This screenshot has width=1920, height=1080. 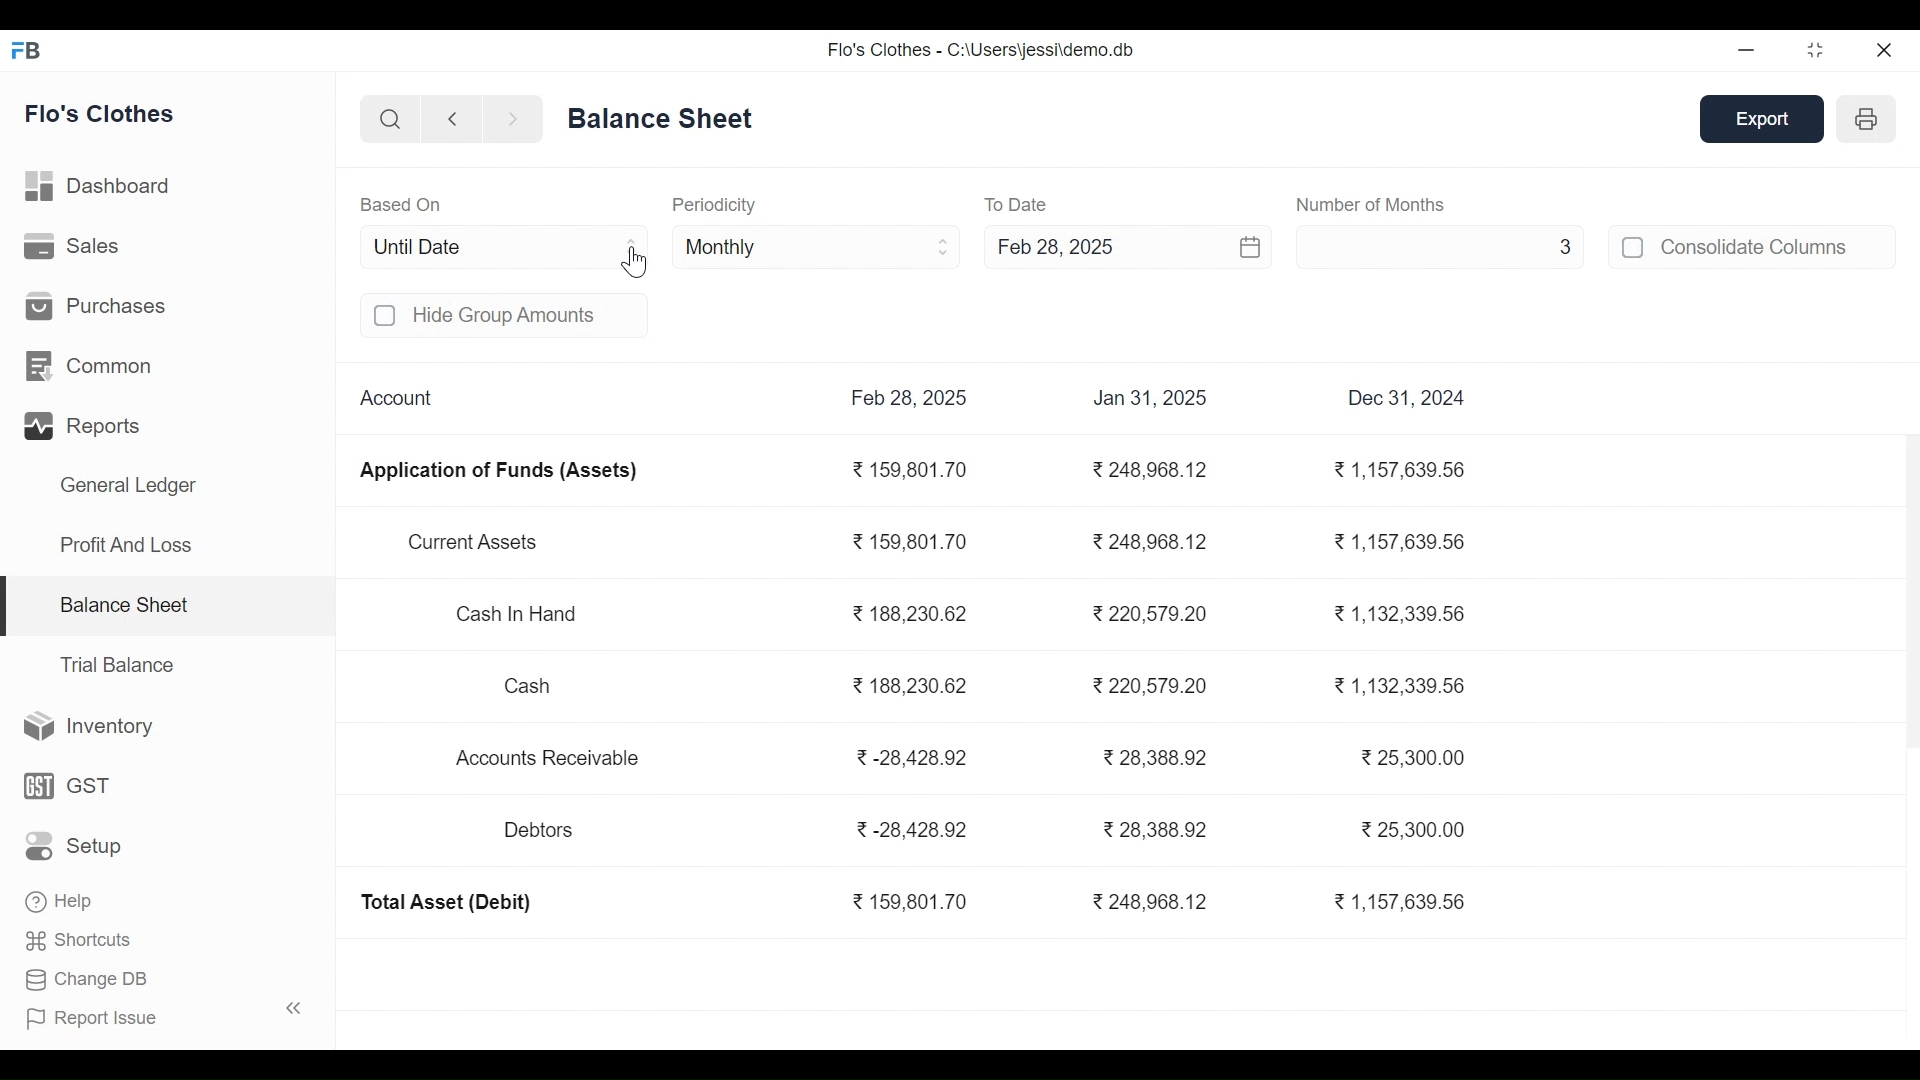 I want to click on Based On, so click(x=401, y=204).